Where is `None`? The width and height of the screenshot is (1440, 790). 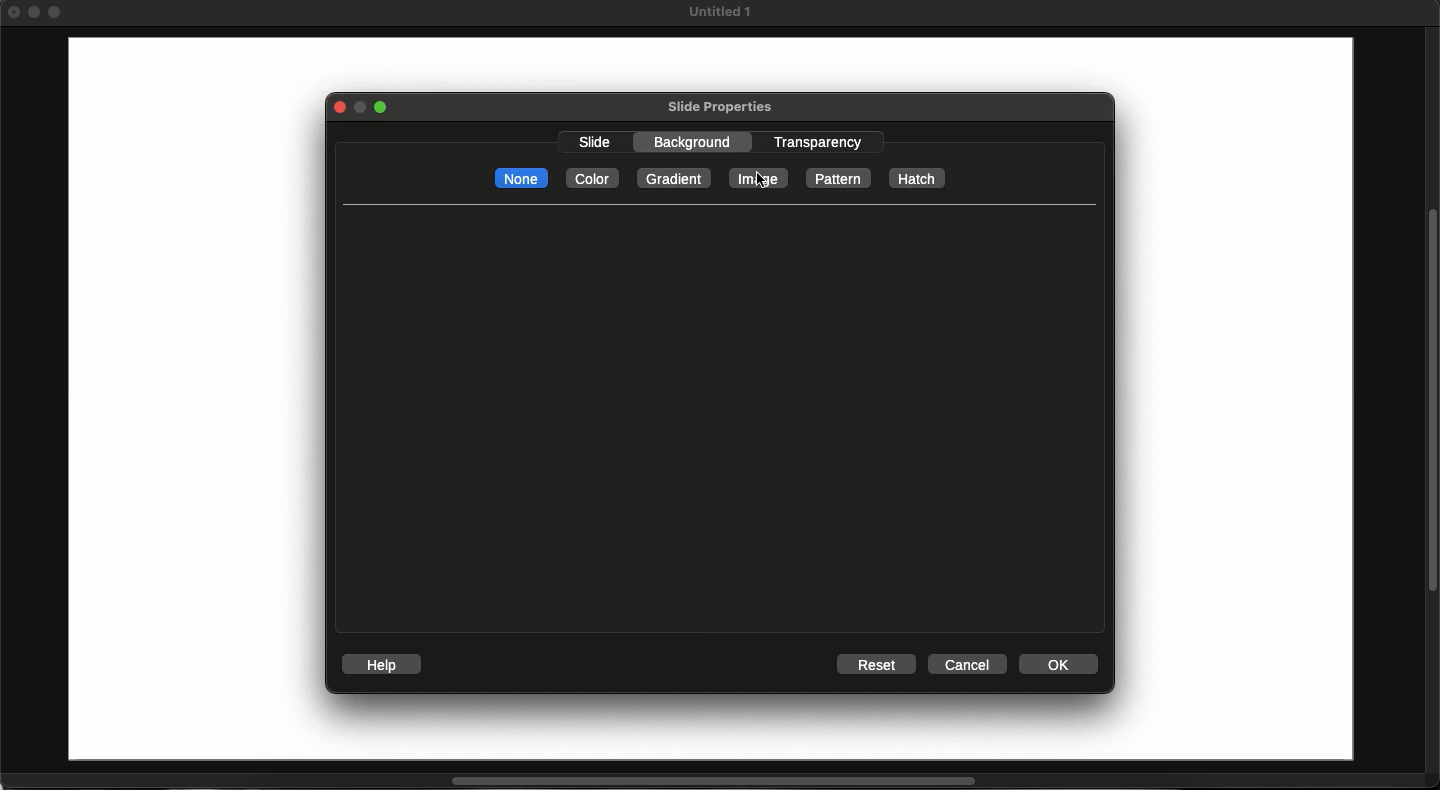
None is located at coordinates (521, 178).